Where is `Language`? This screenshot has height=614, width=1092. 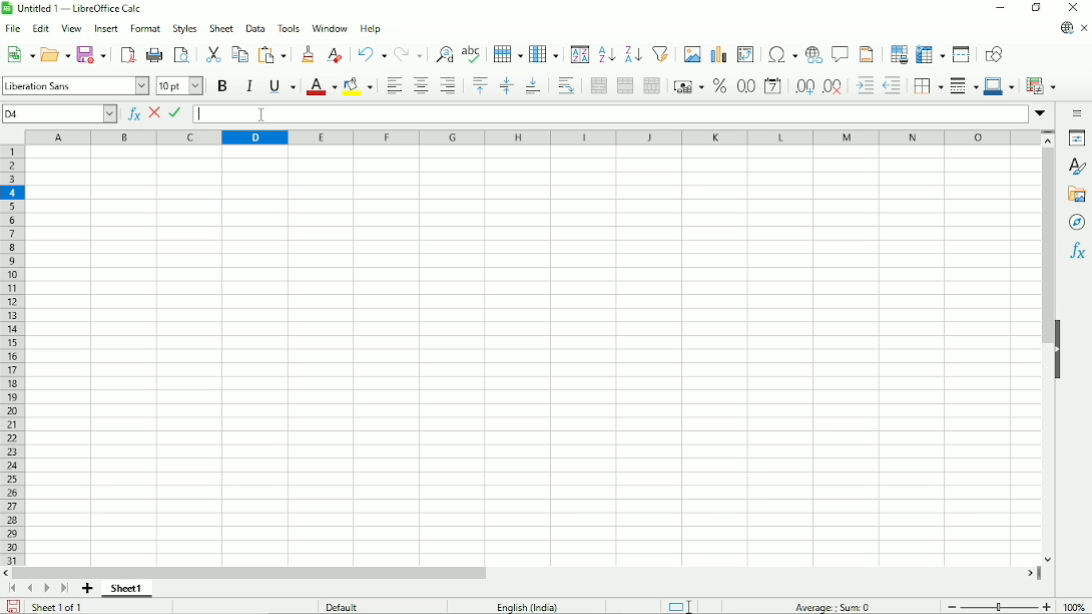 Language is located at coordinates (528, 606).